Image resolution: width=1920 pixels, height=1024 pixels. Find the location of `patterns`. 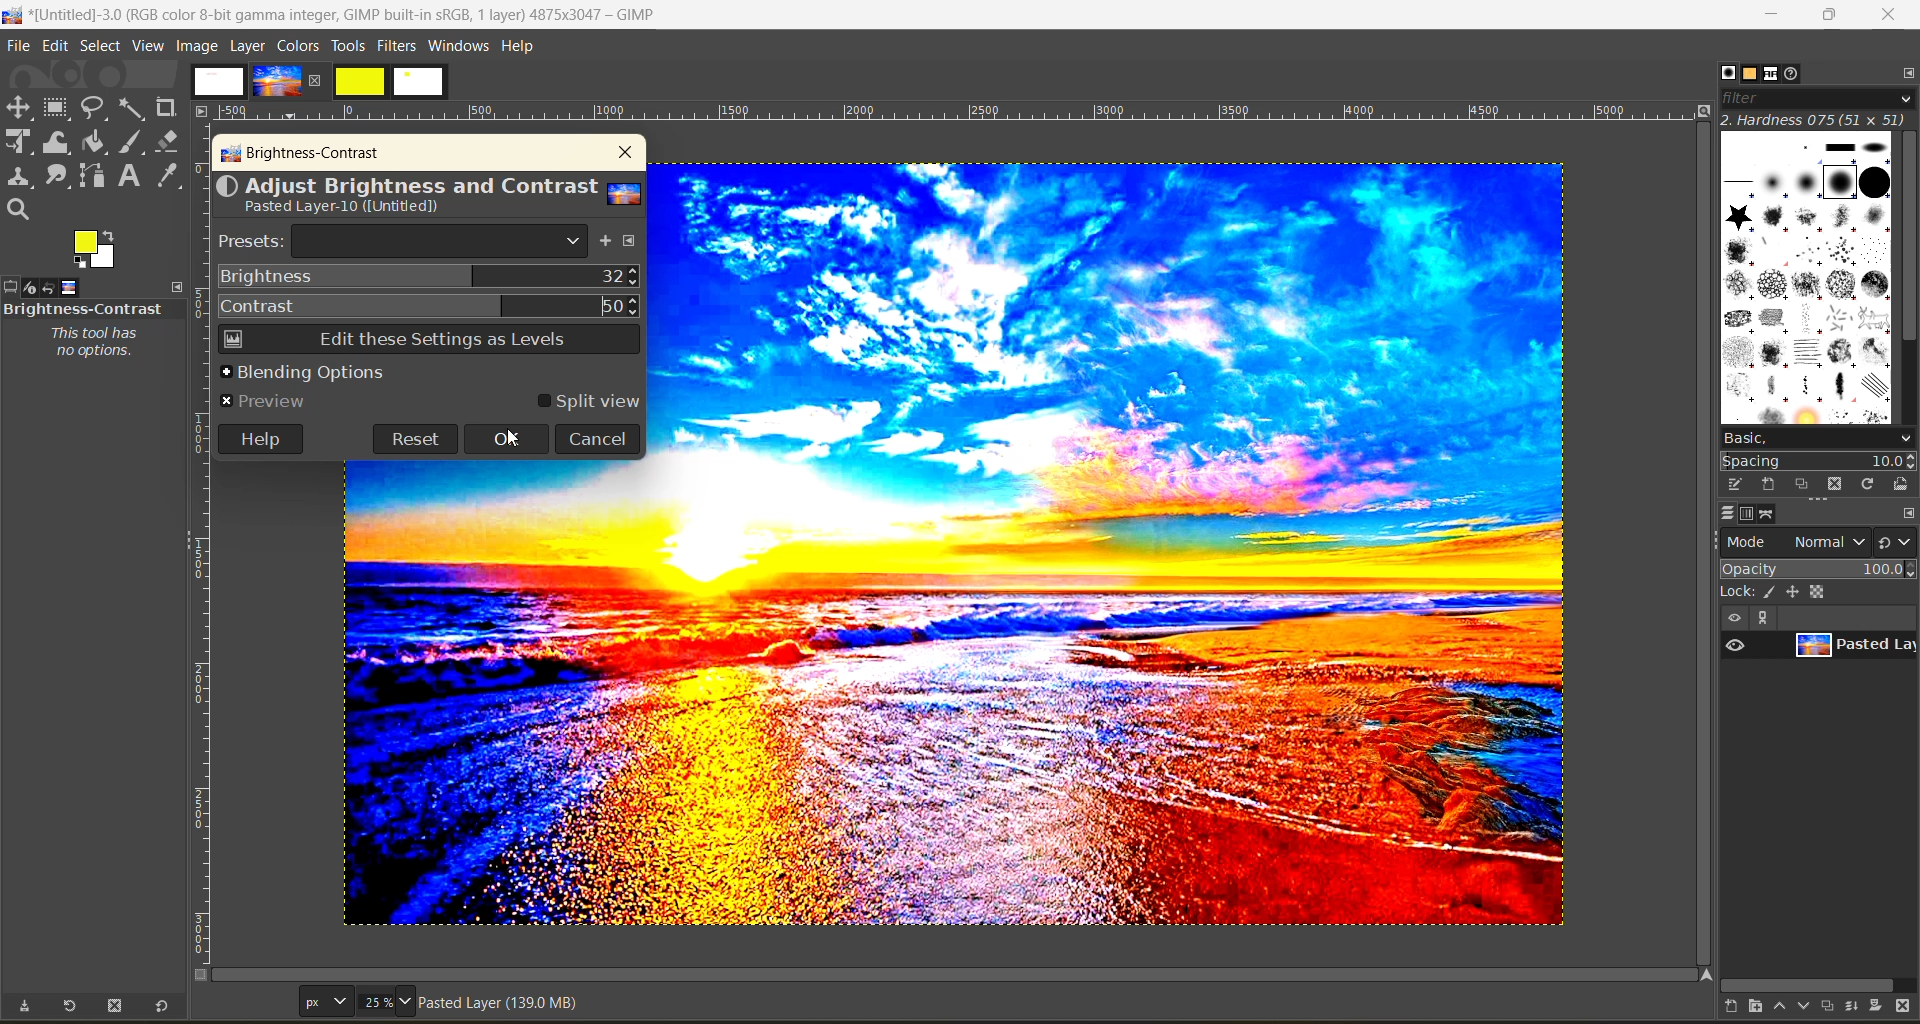

patterns is located at coordinates (1752, 74).